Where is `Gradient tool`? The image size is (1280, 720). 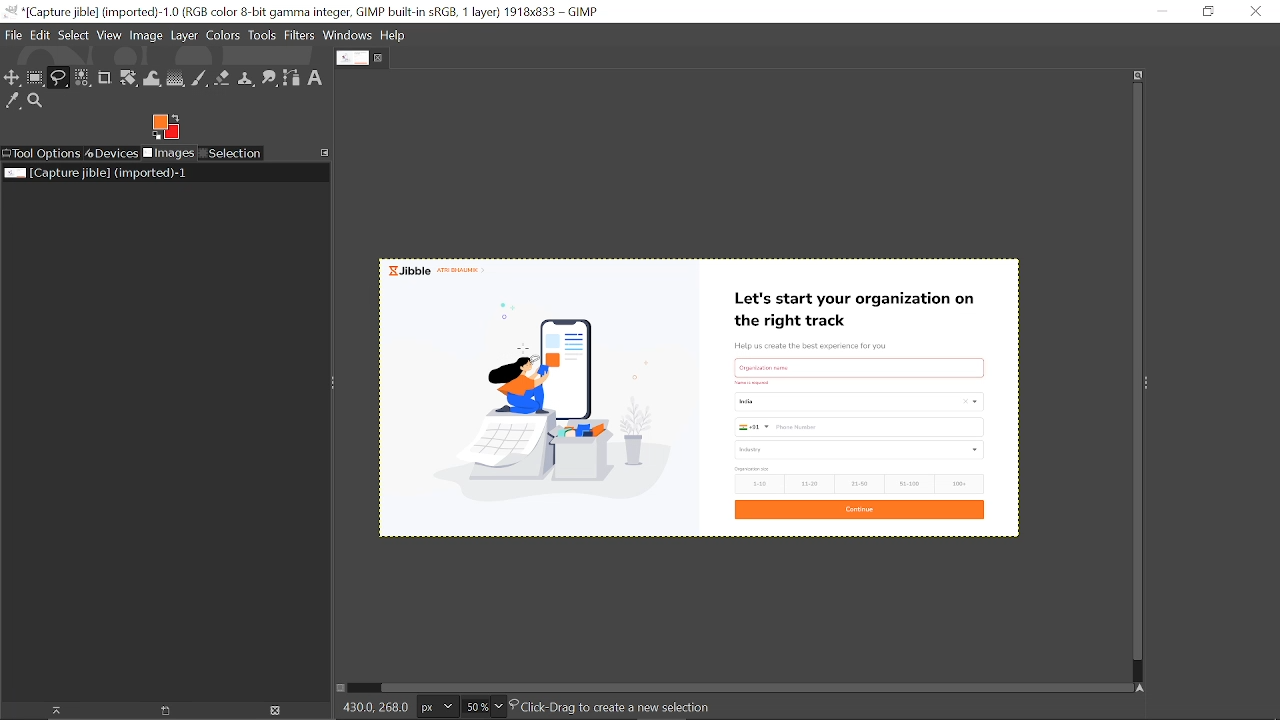
Gradient tool is located at coordinates (176, 78).